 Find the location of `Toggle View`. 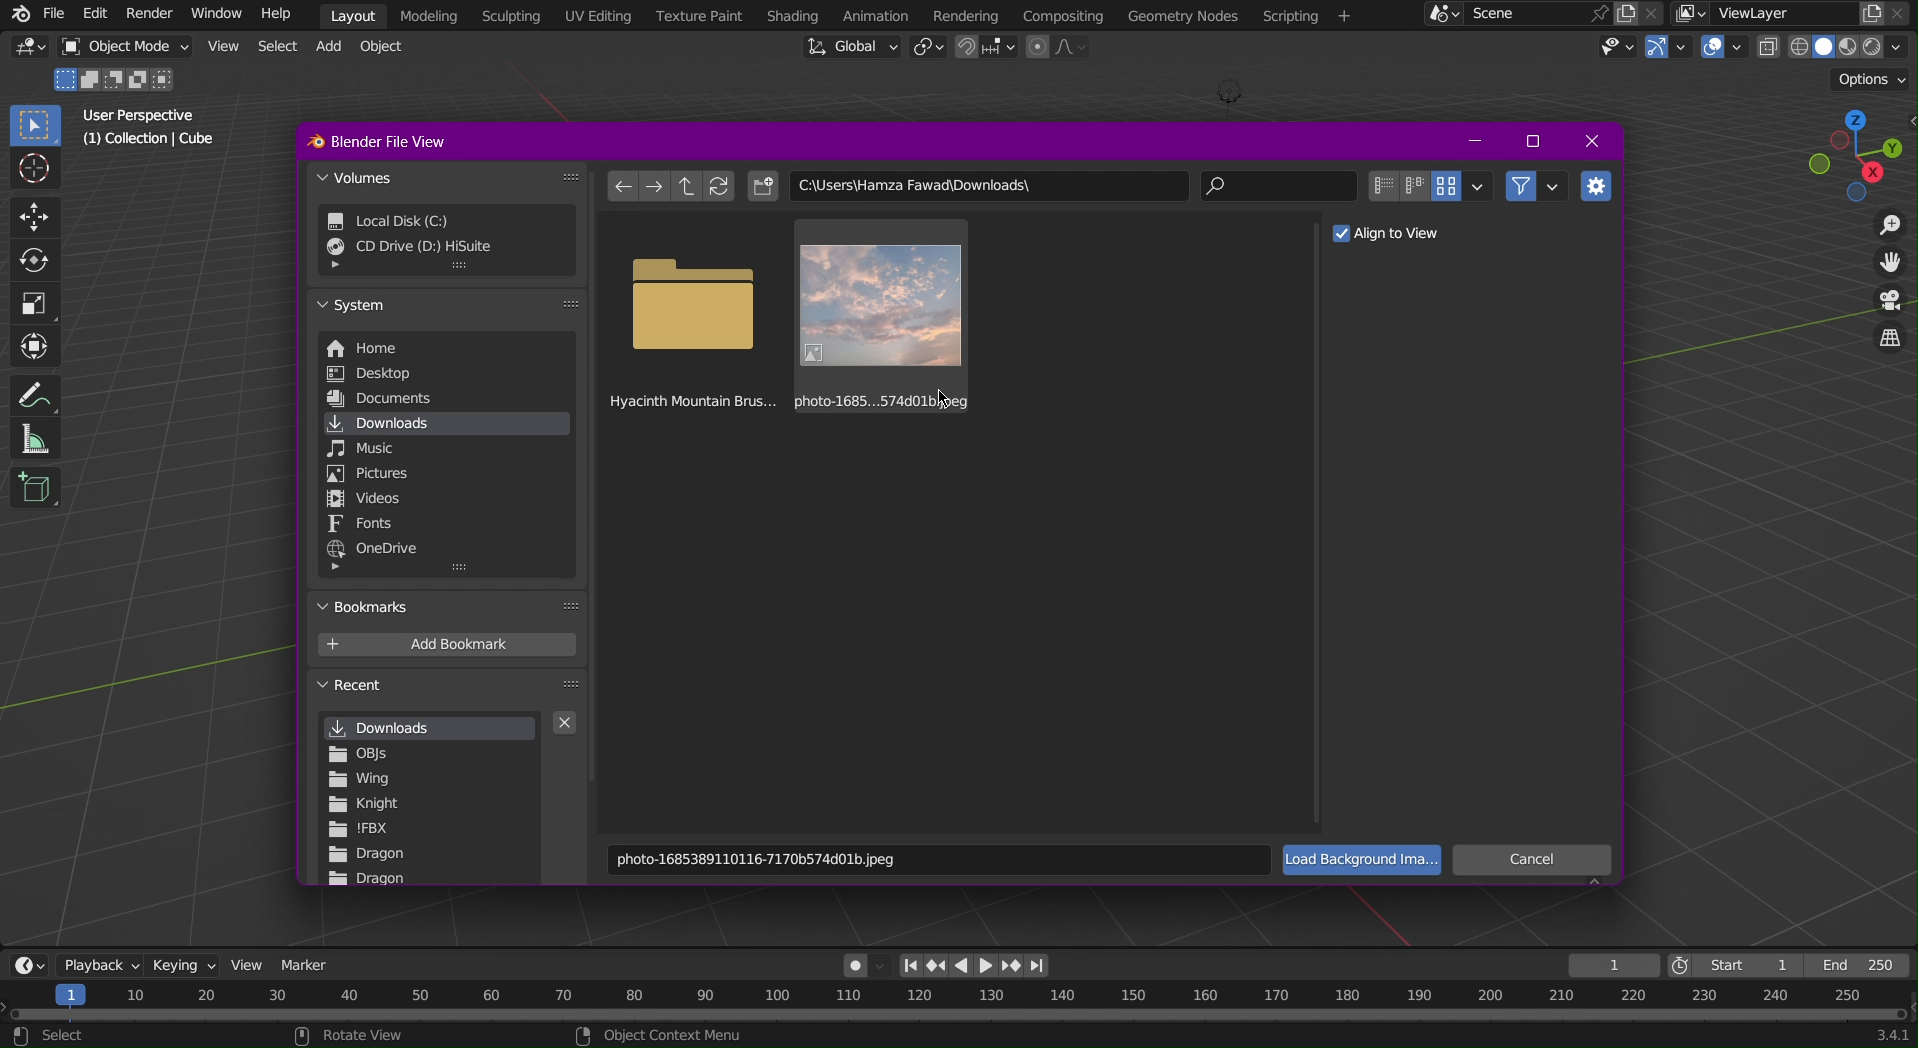

Toggle View is located at coordinates (1893, 344).